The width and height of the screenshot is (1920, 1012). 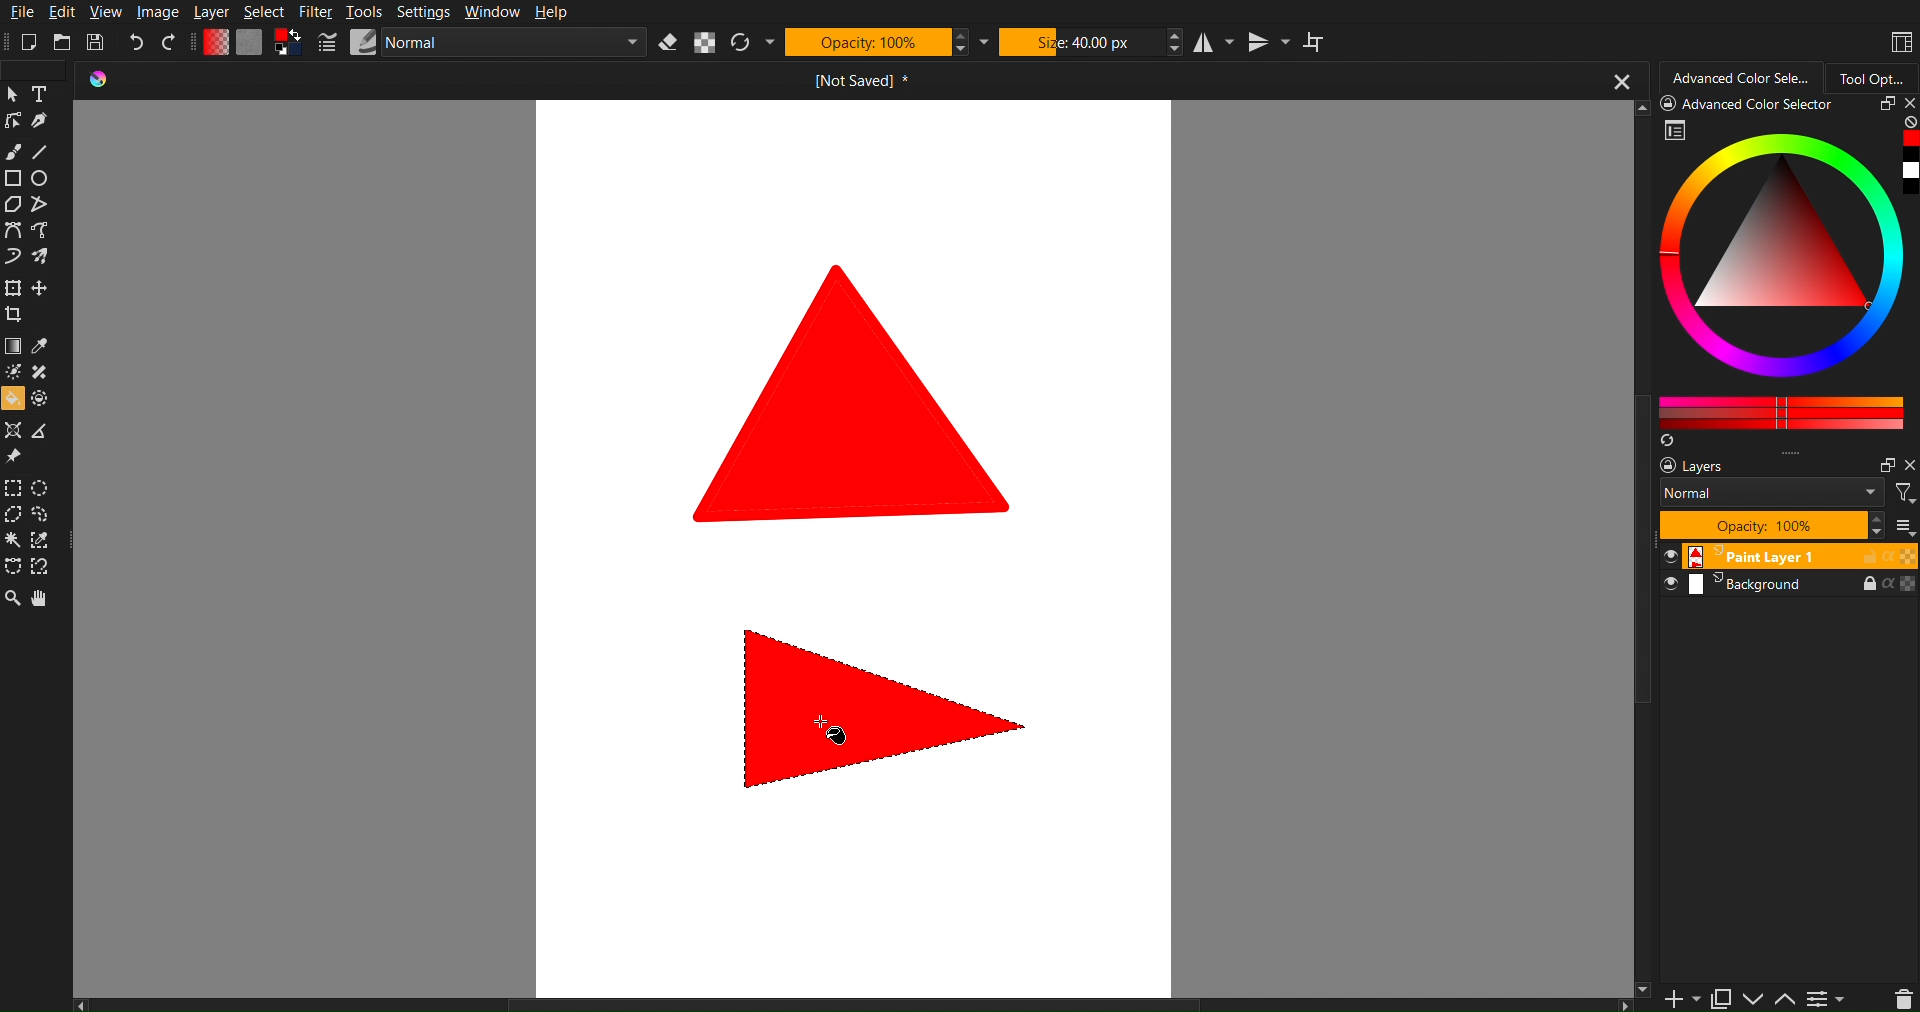 What do you see at coordinates (857, 1003) in the screenshot?
I see `Horizontal Scrollbar` at bounding box center [857, 1003].